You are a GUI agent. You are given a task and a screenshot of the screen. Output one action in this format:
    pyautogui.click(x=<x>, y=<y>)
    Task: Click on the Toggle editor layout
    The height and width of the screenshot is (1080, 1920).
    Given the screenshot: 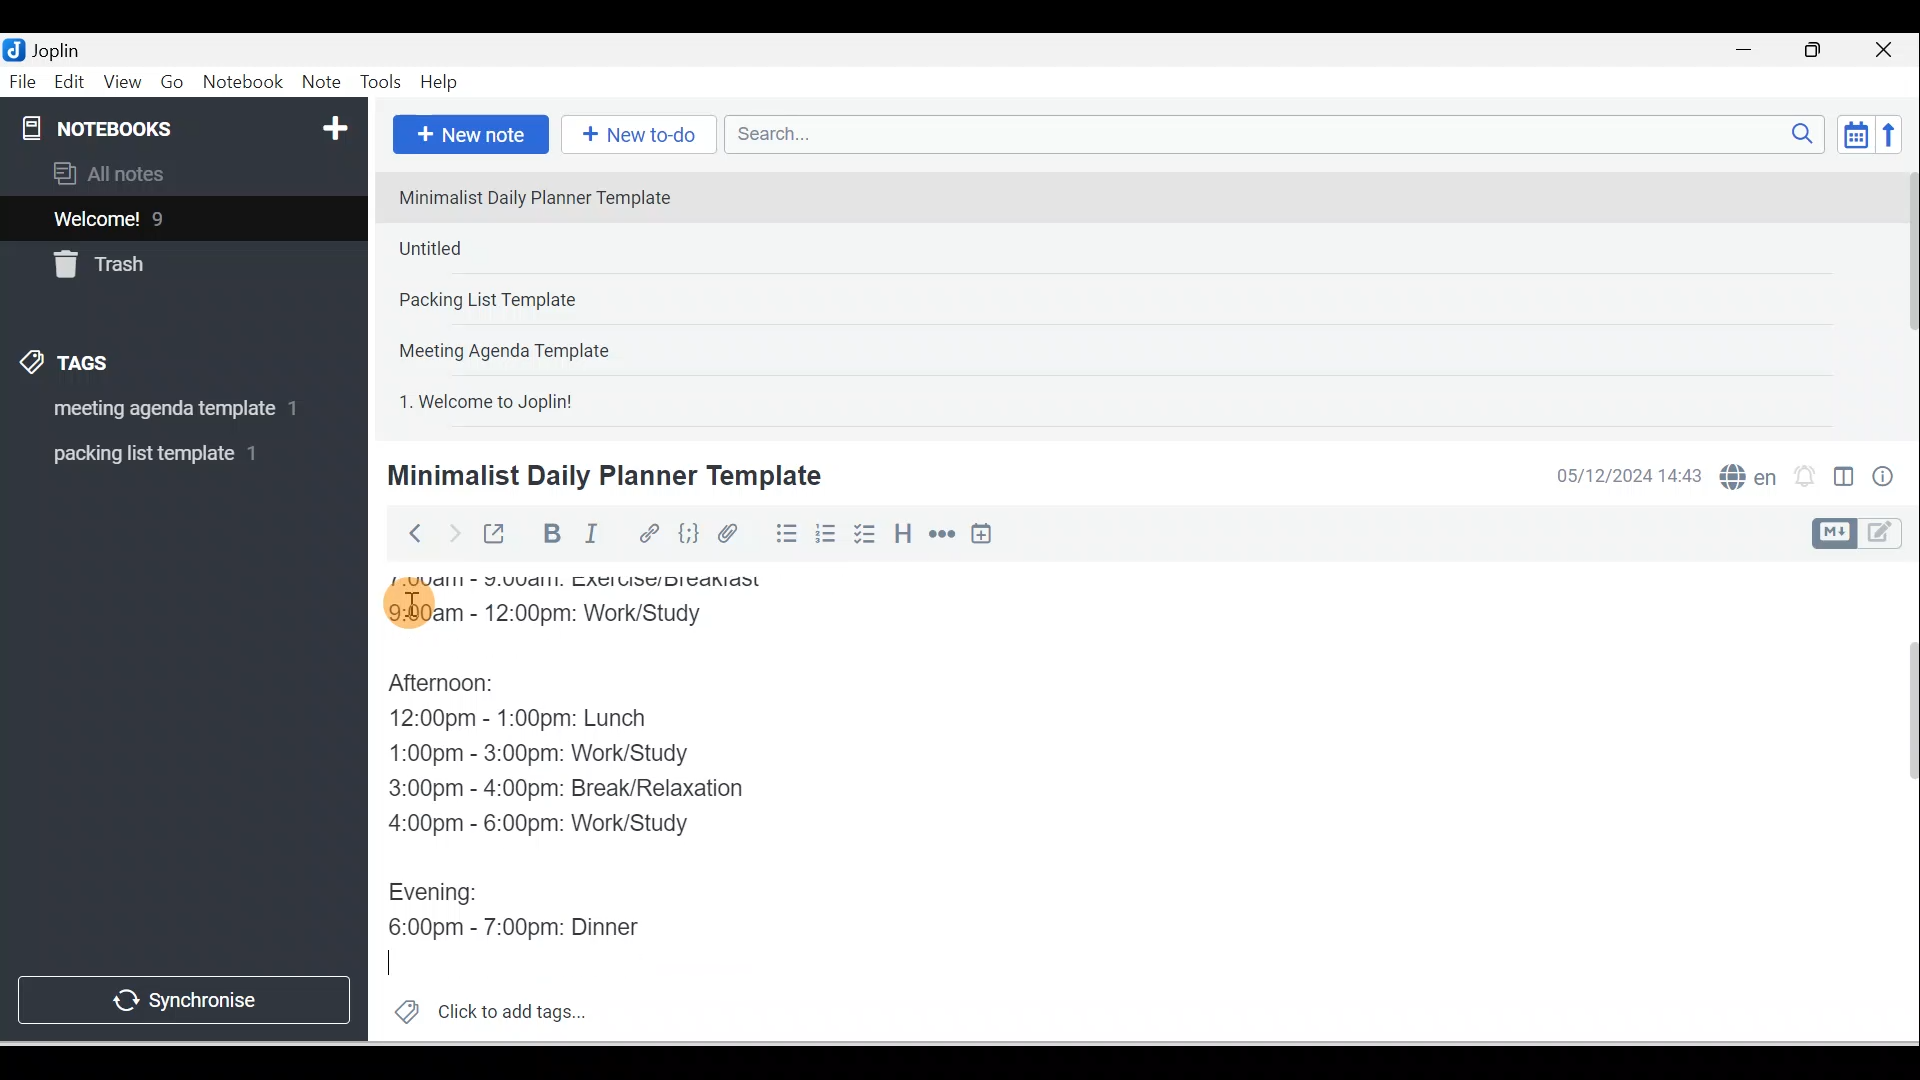 What is the action you would take?
    pyautogui.click(x=1864, y=534)
    